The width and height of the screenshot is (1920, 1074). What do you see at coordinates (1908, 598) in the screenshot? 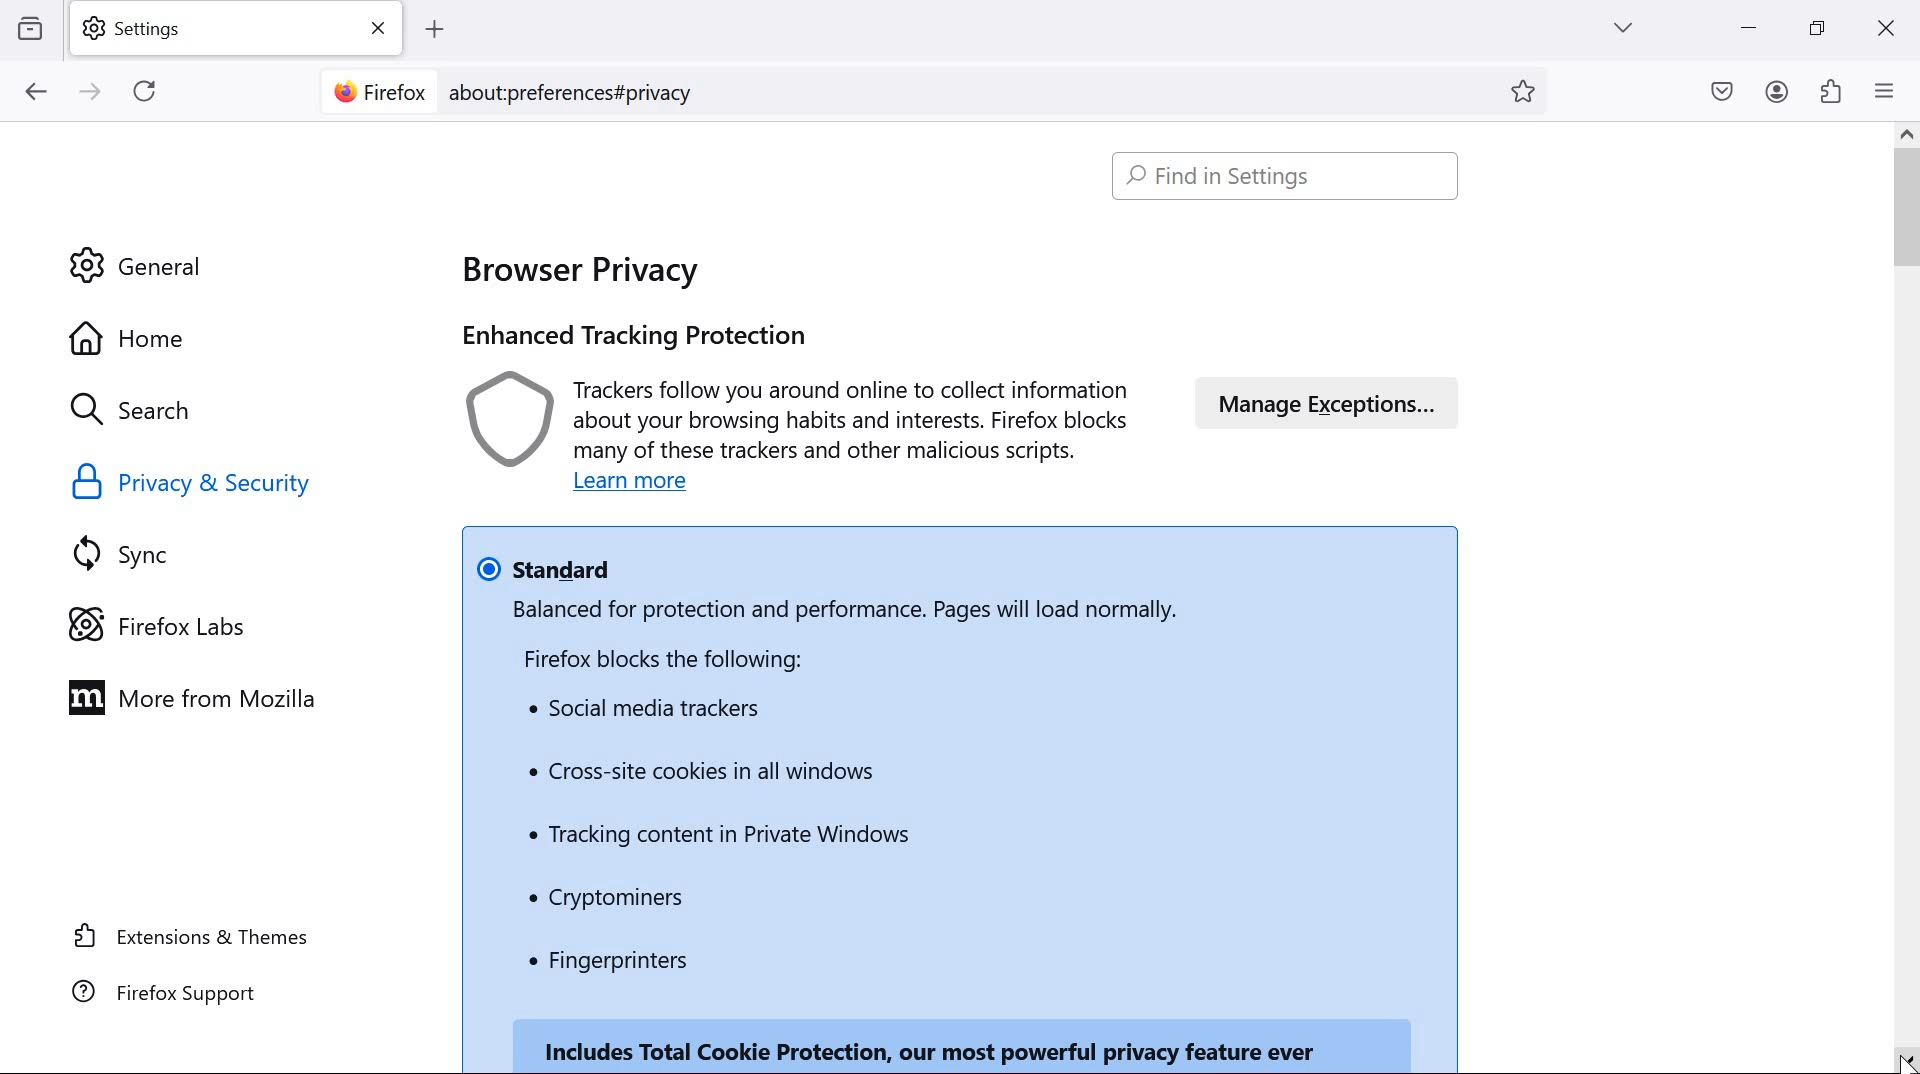
I see `scrollbar` at bounding box center [1908, 598].